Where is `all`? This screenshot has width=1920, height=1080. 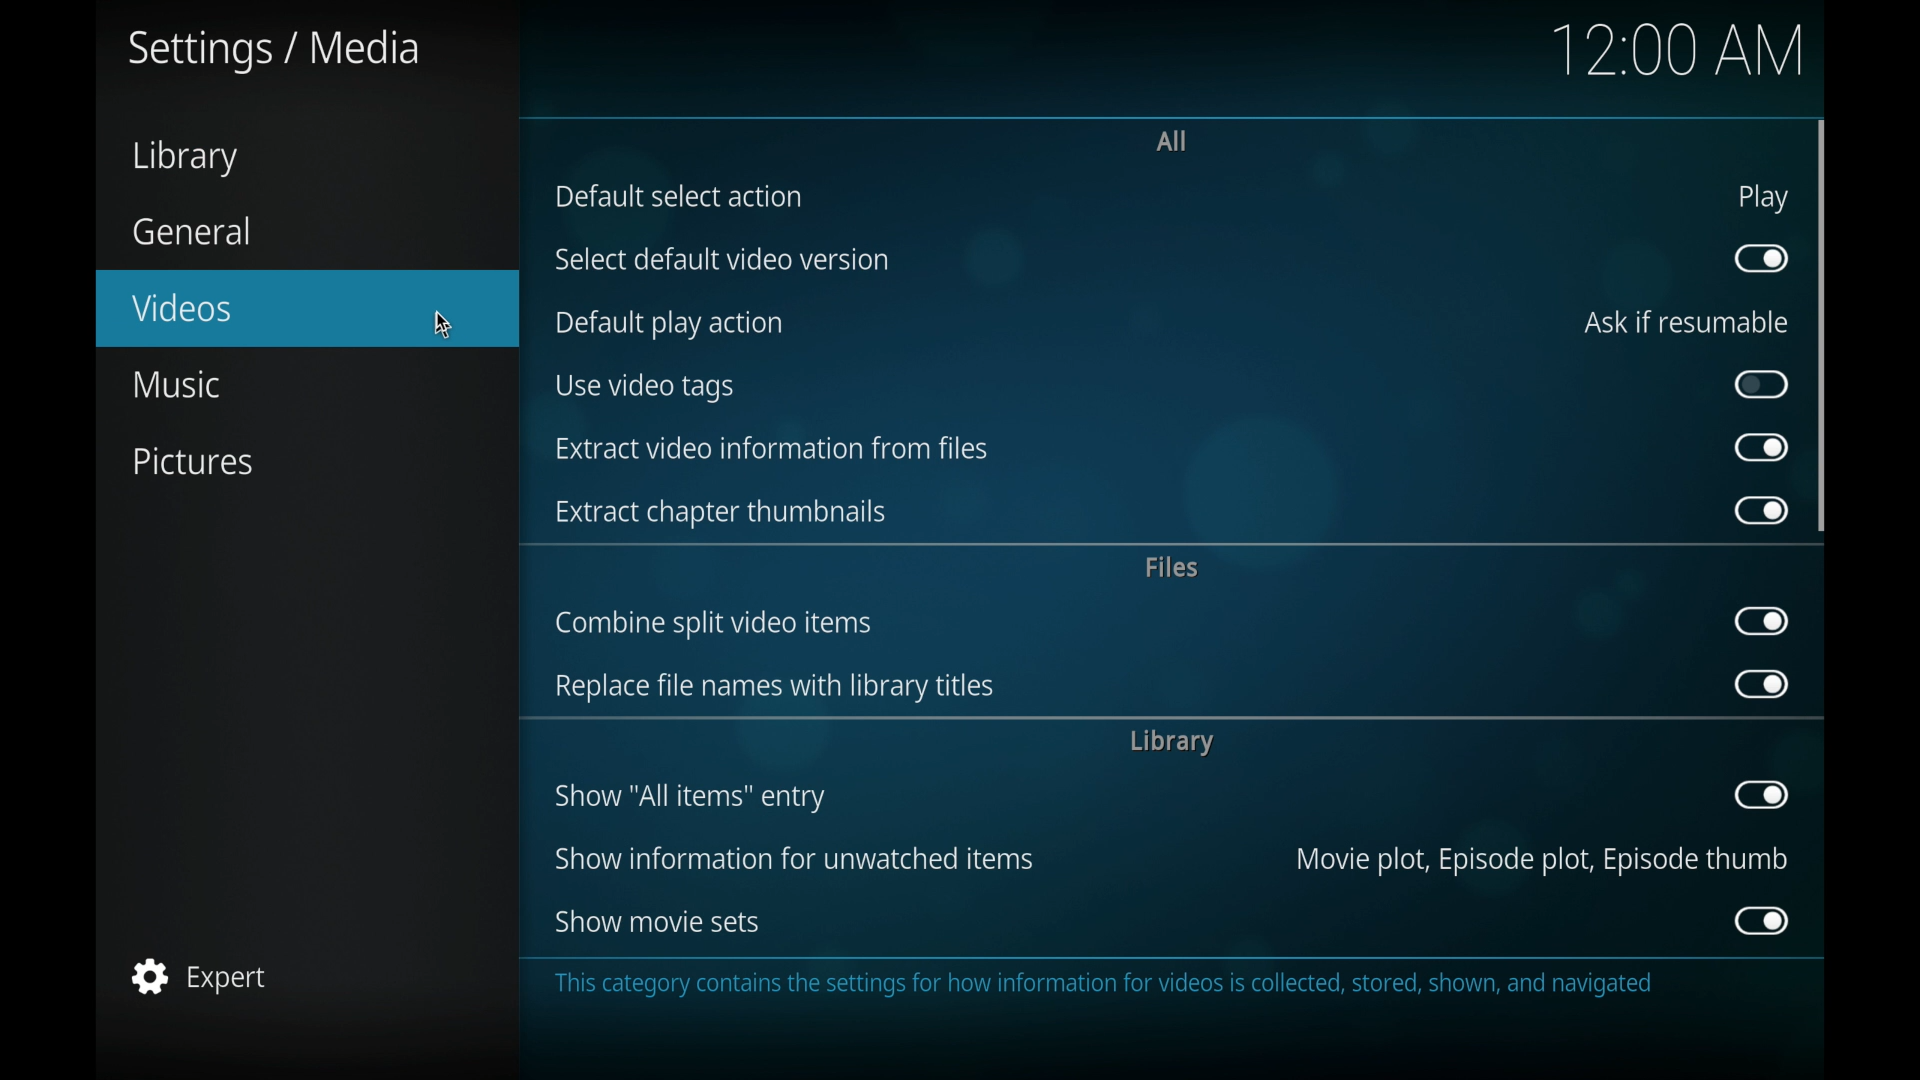 all is located at coordinates (1171, 143).